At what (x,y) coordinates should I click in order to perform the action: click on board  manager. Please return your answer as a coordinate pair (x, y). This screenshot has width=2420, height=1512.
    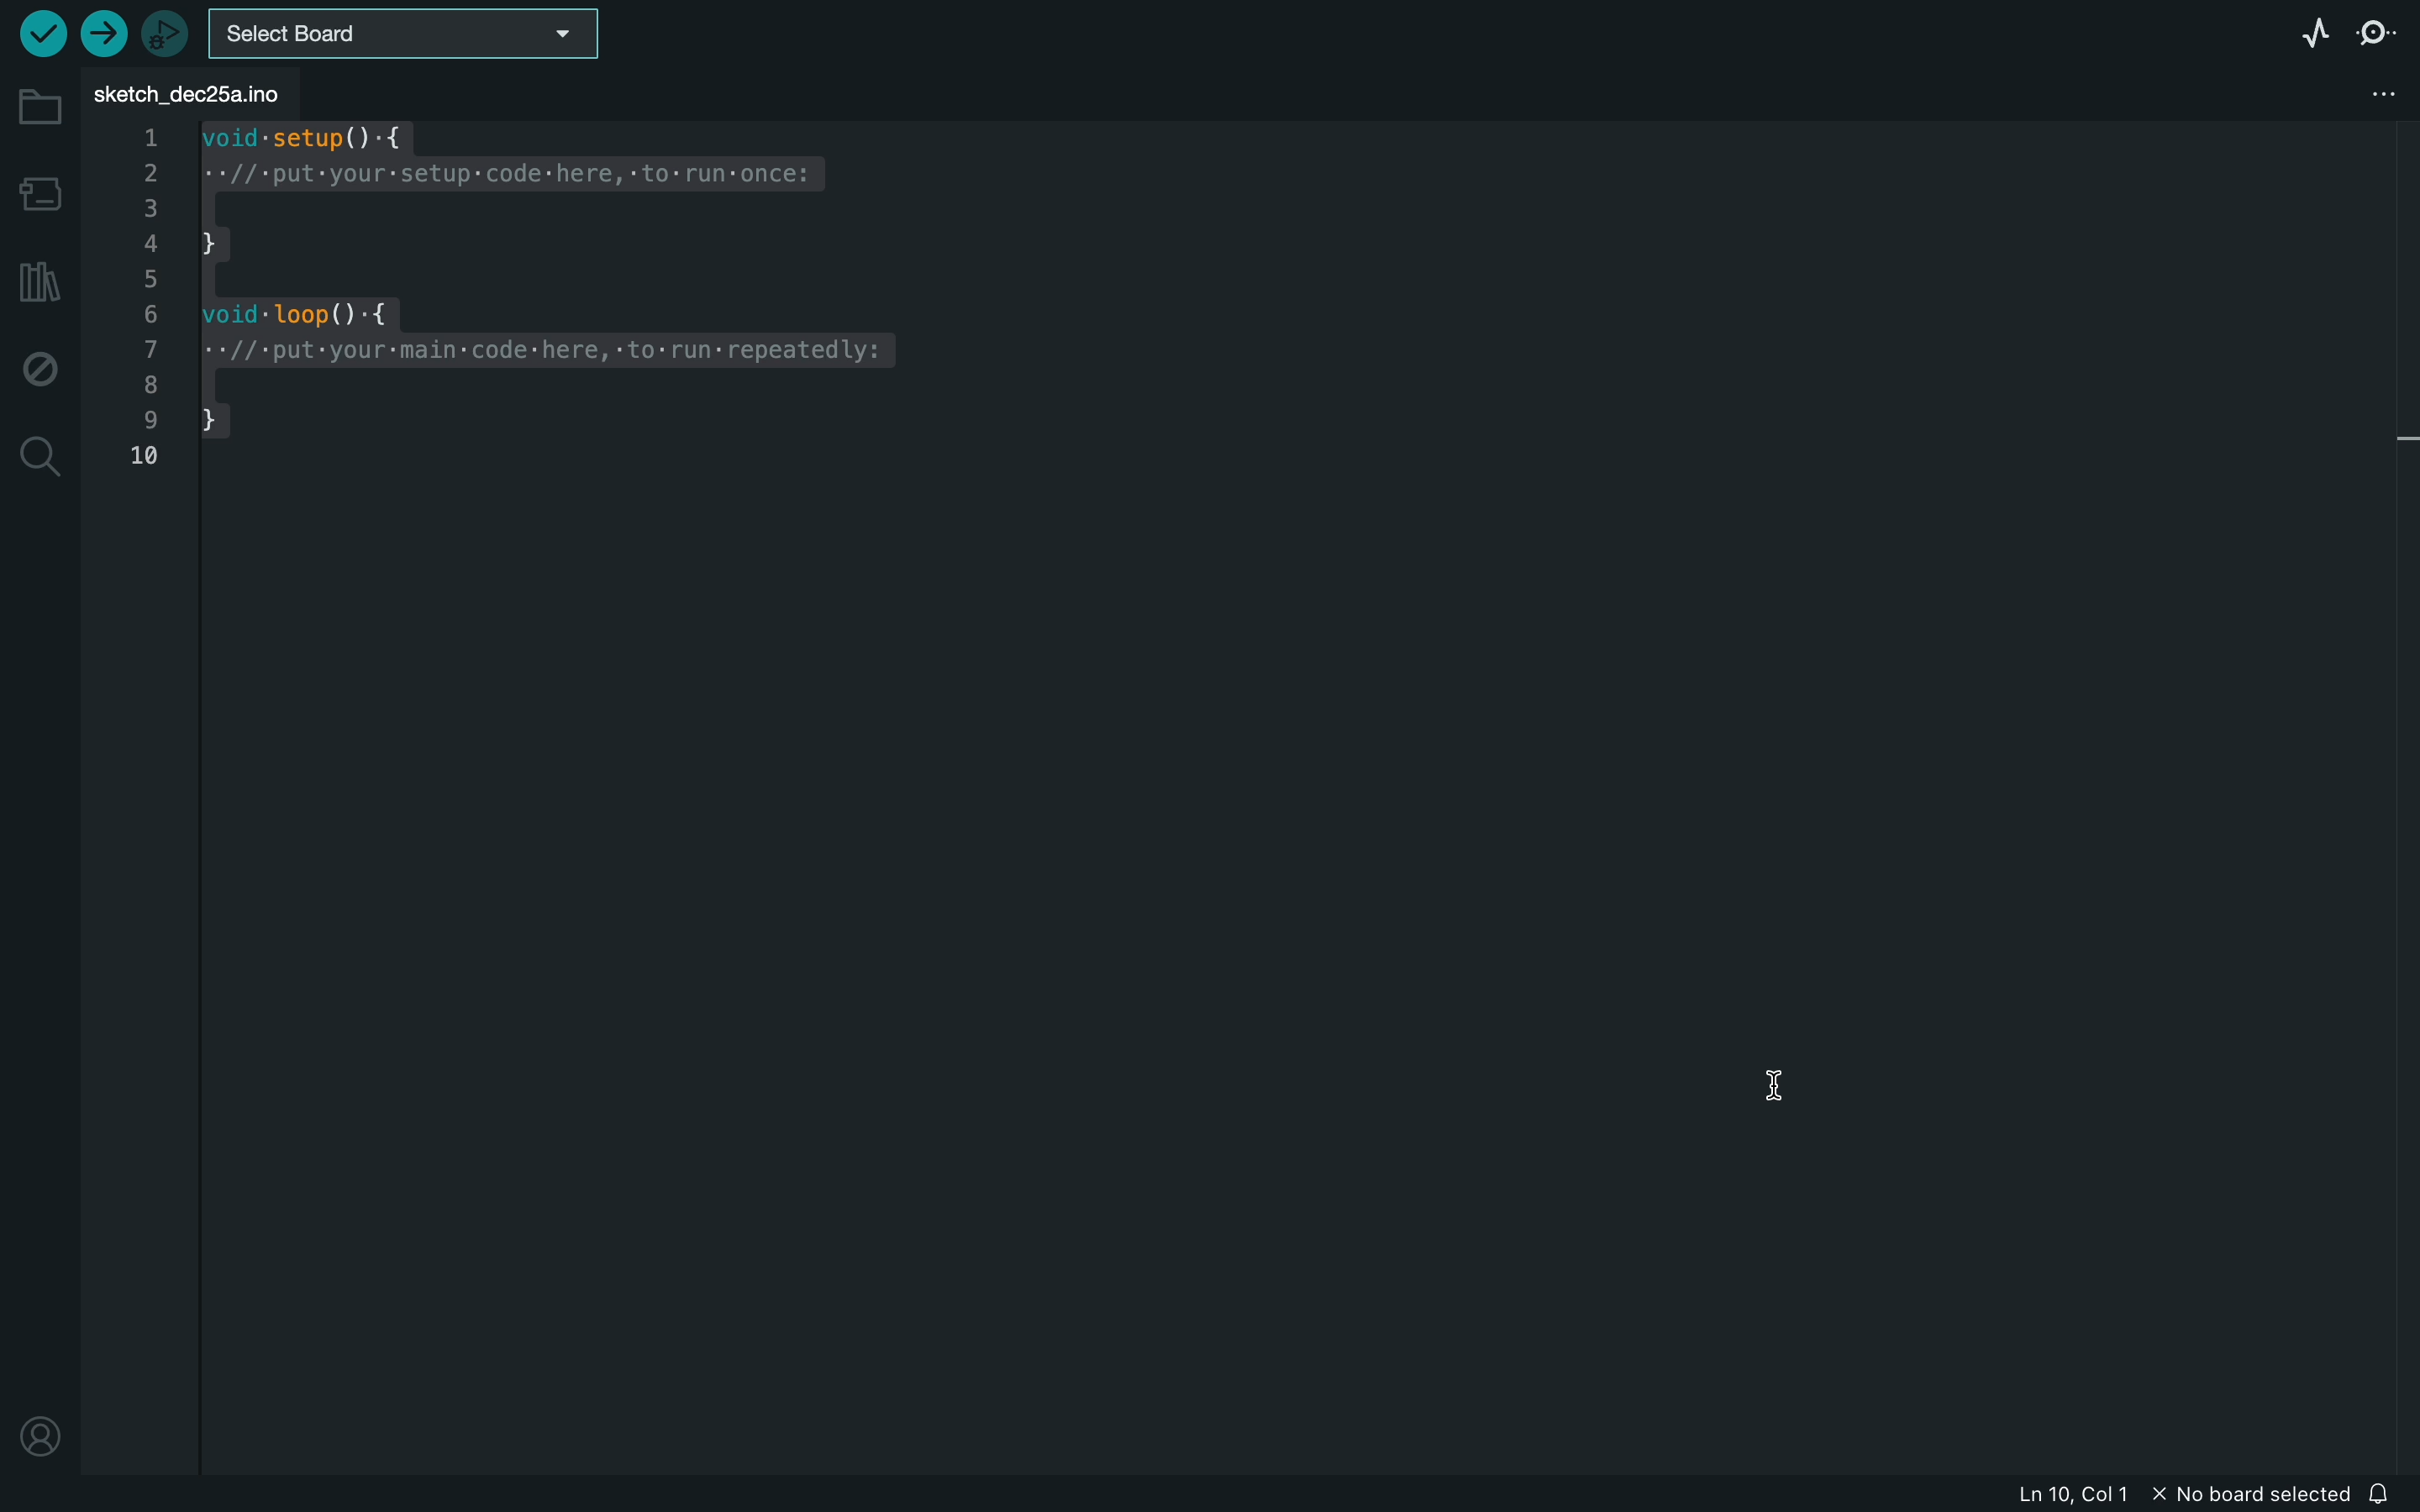
    Looking at the image, I should click on (44, 197).